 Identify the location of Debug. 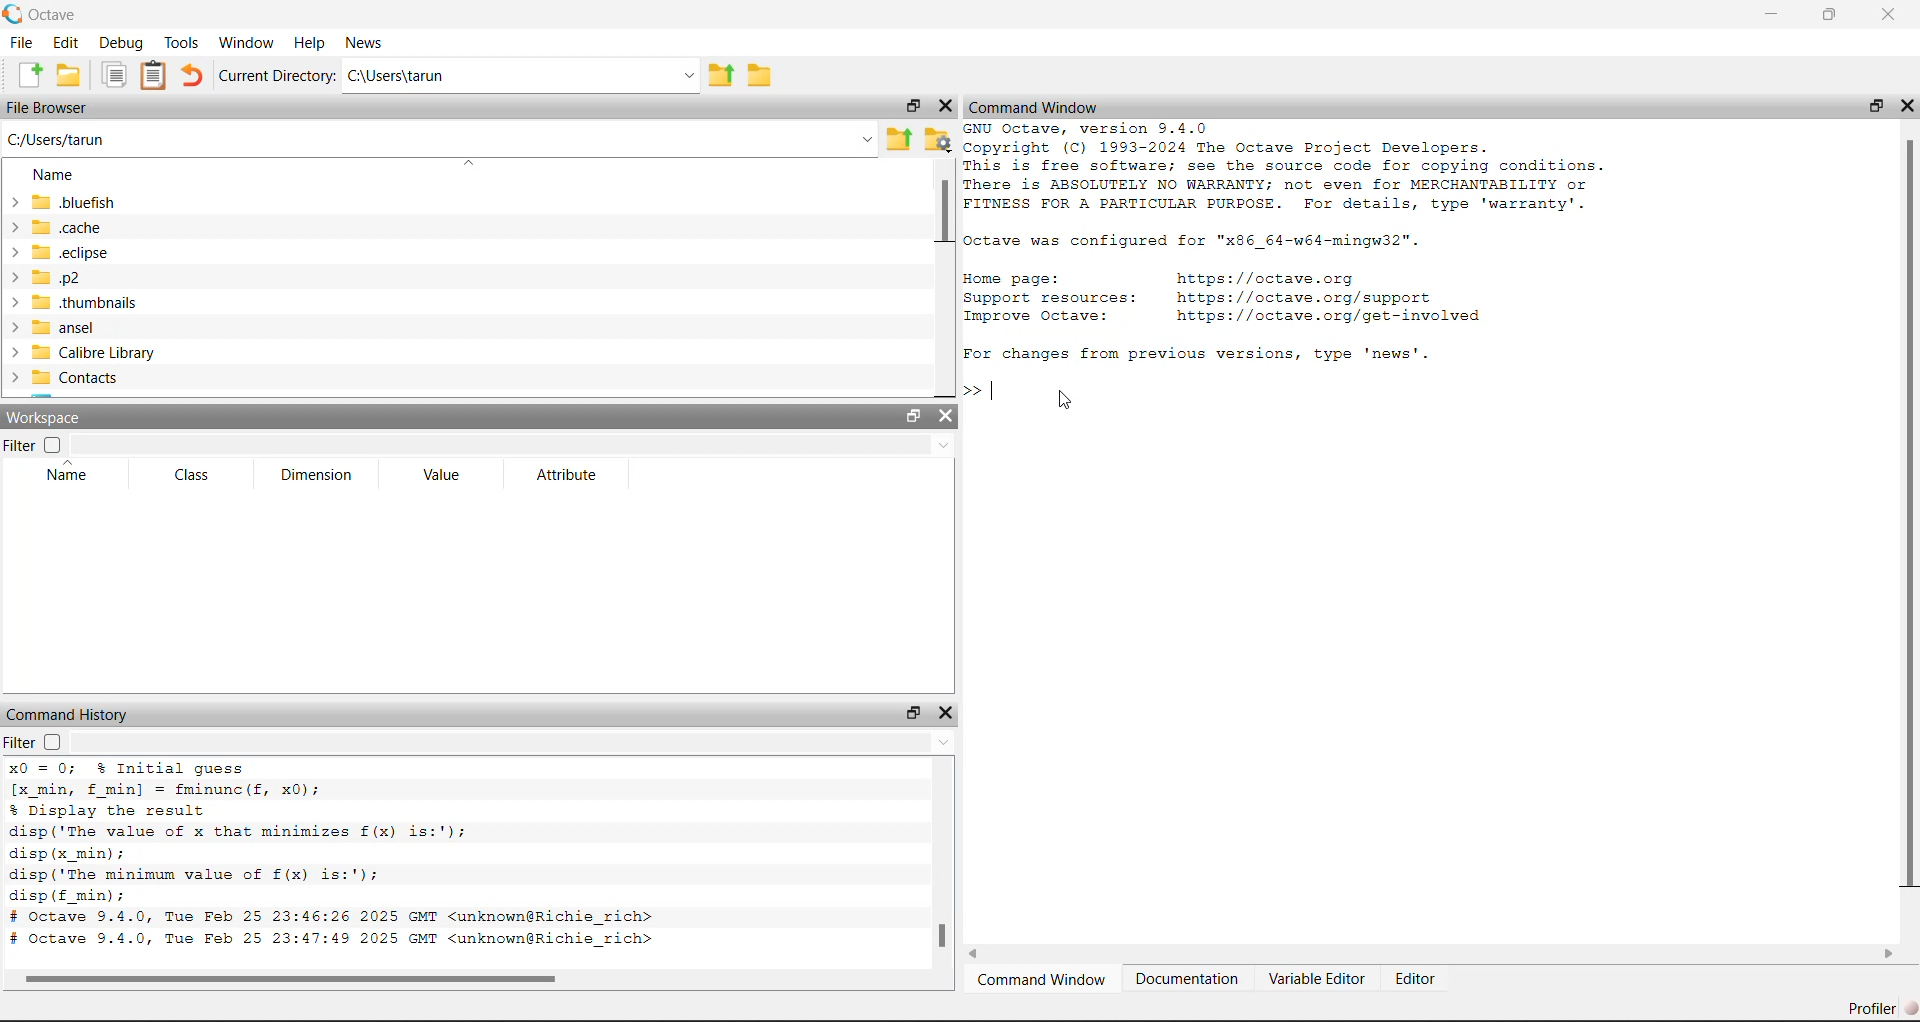
(119, 43).